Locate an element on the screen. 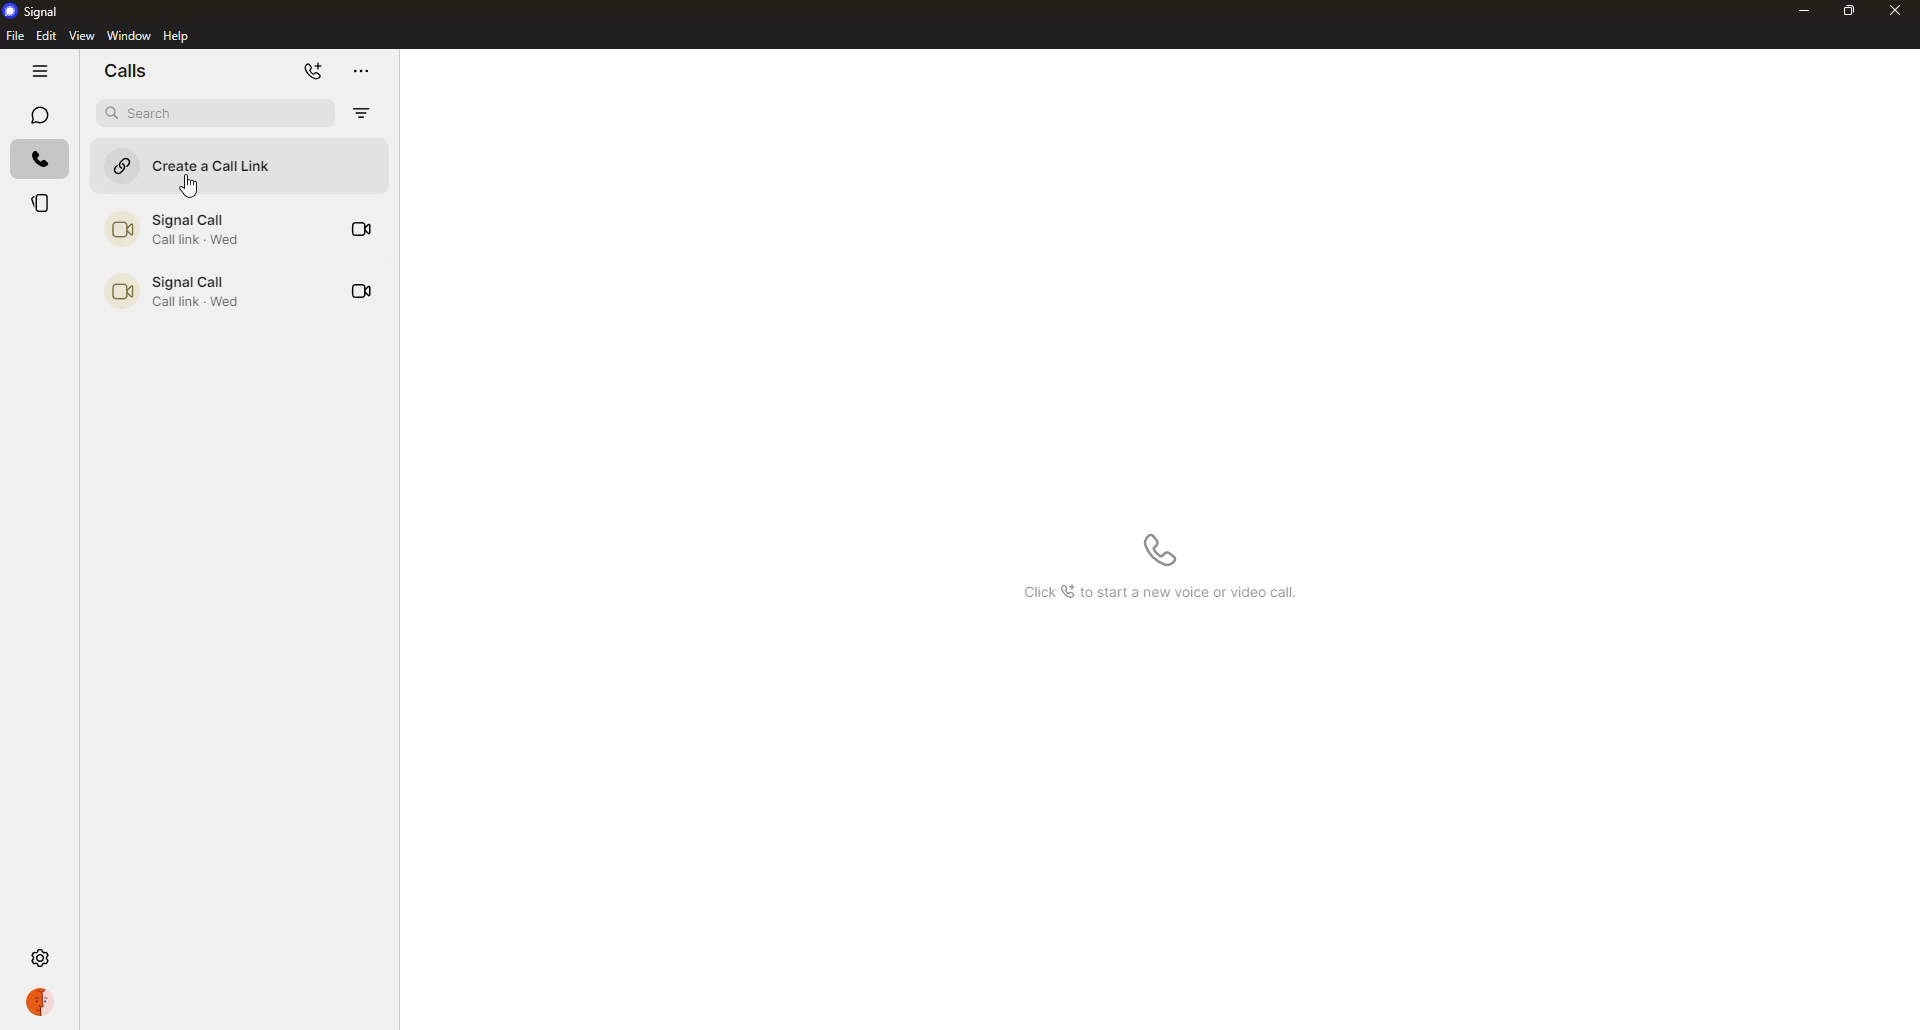 The width and height of the screenshot is (1920, 1030). maximize is located at coordinates (1848, 11).